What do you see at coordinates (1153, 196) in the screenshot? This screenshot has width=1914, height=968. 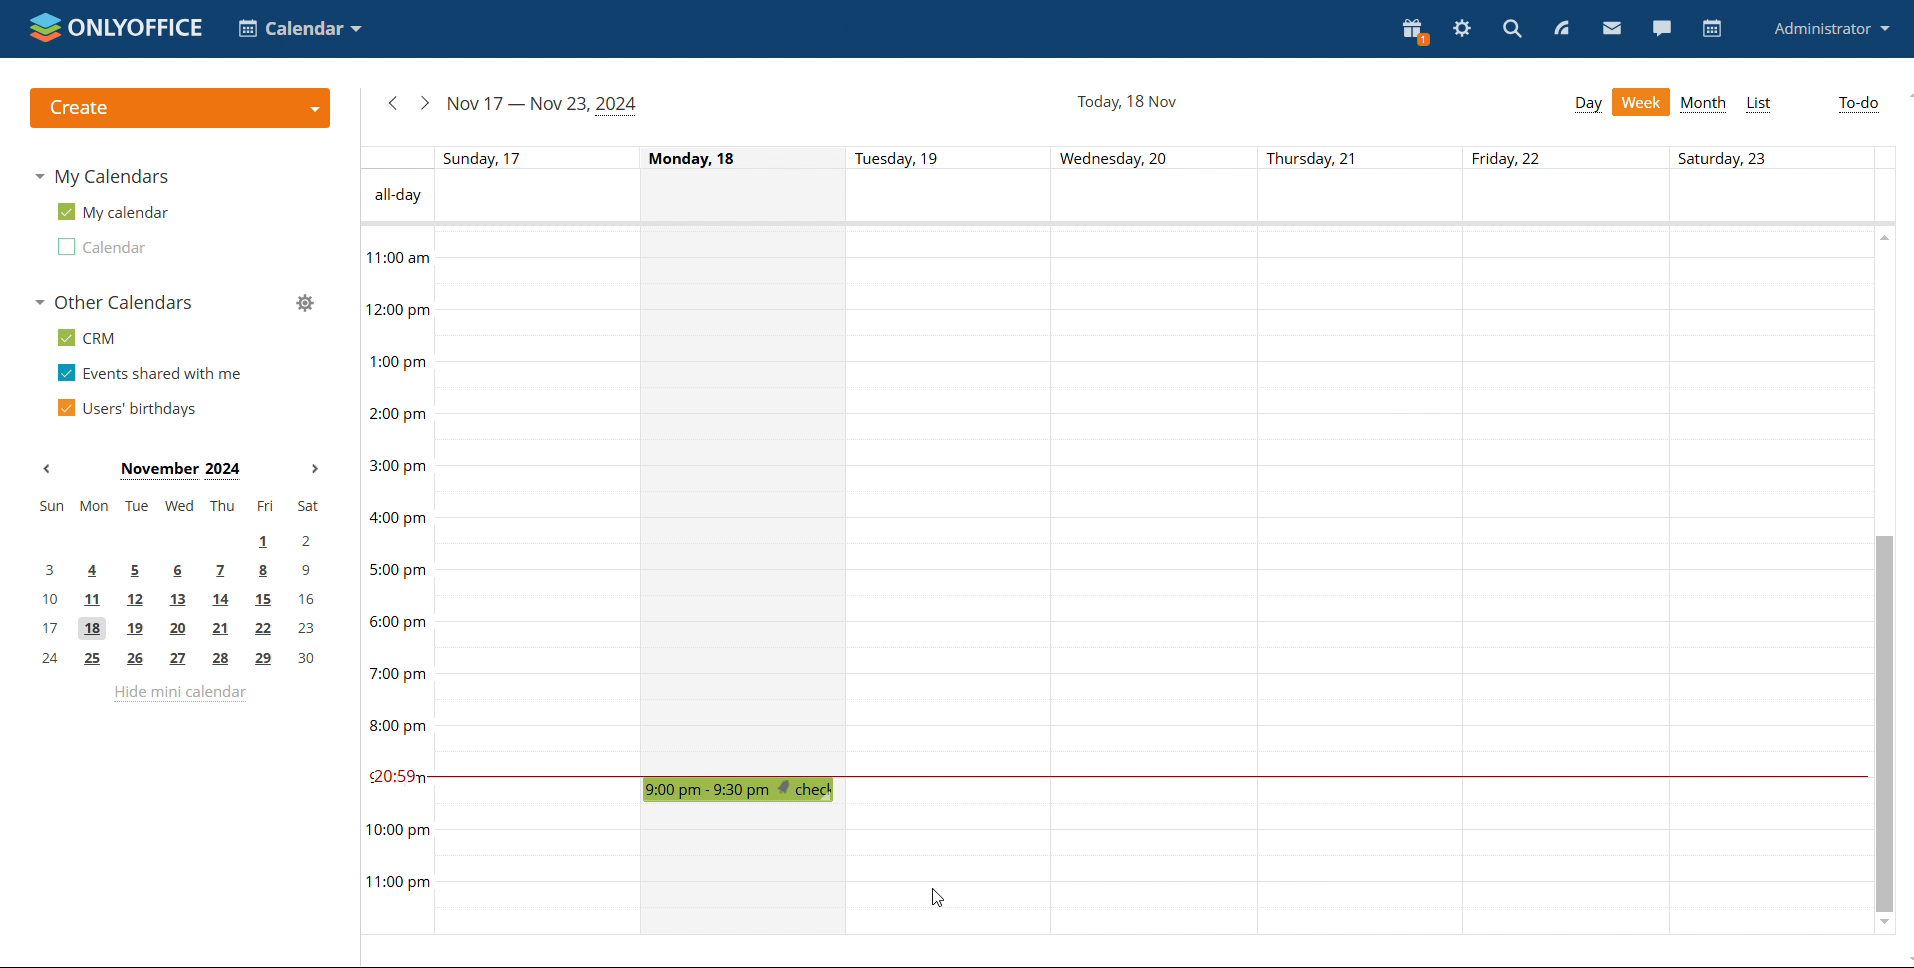 I see `all-day event` at bounding box center [1153, 196].